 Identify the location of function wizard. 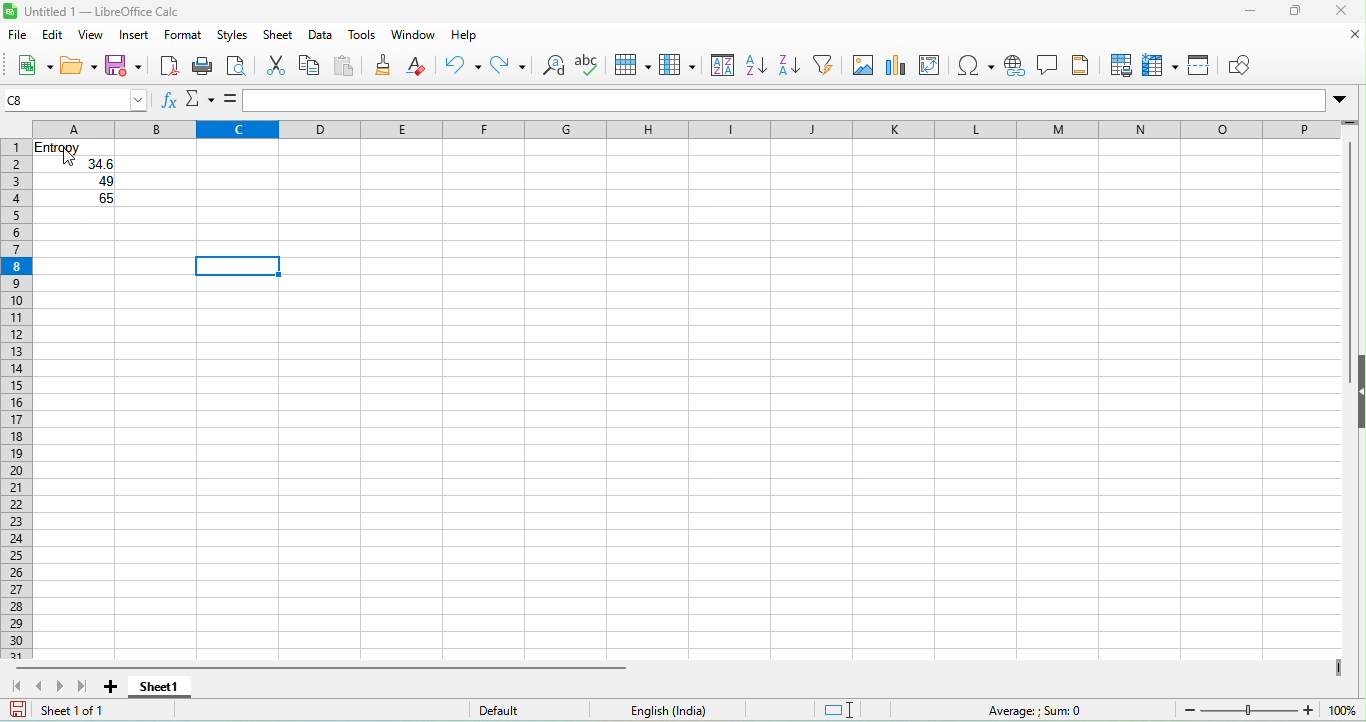
(168, 101).